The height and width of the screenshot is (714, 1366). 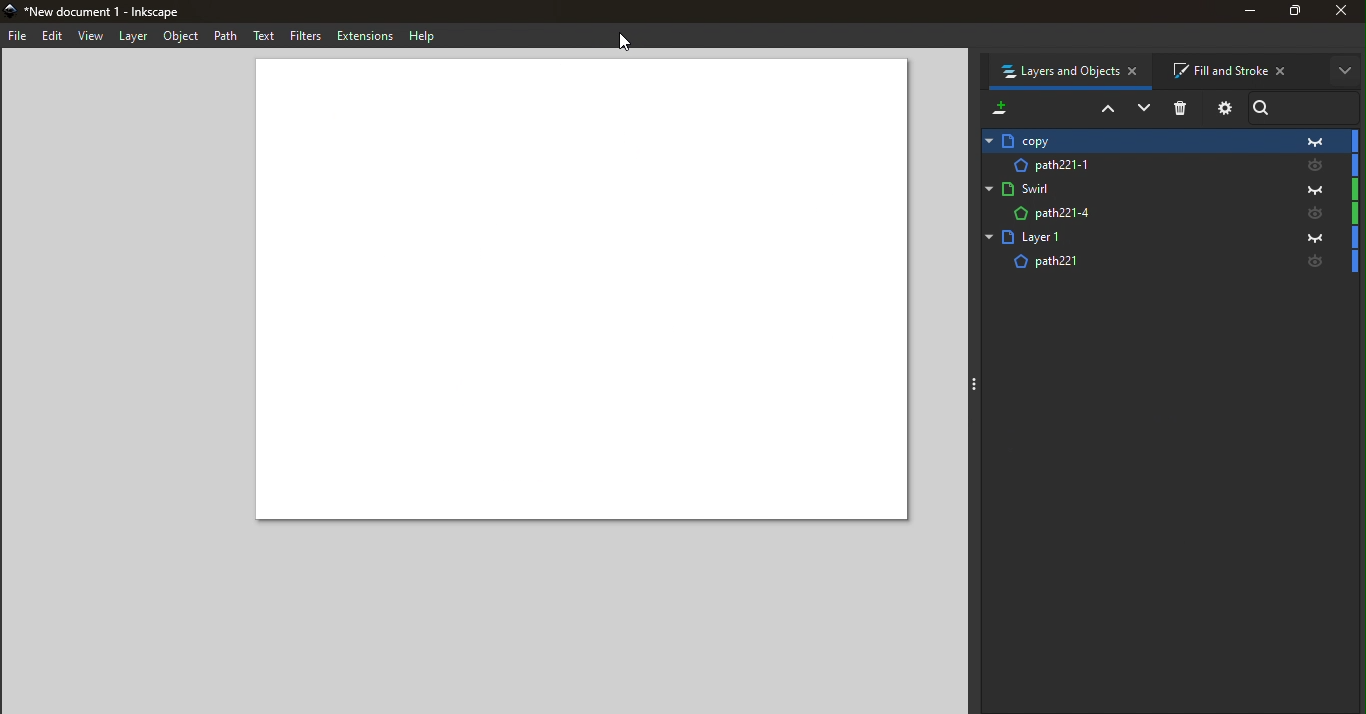 I want to click on Path, so click(x=227, y=36).